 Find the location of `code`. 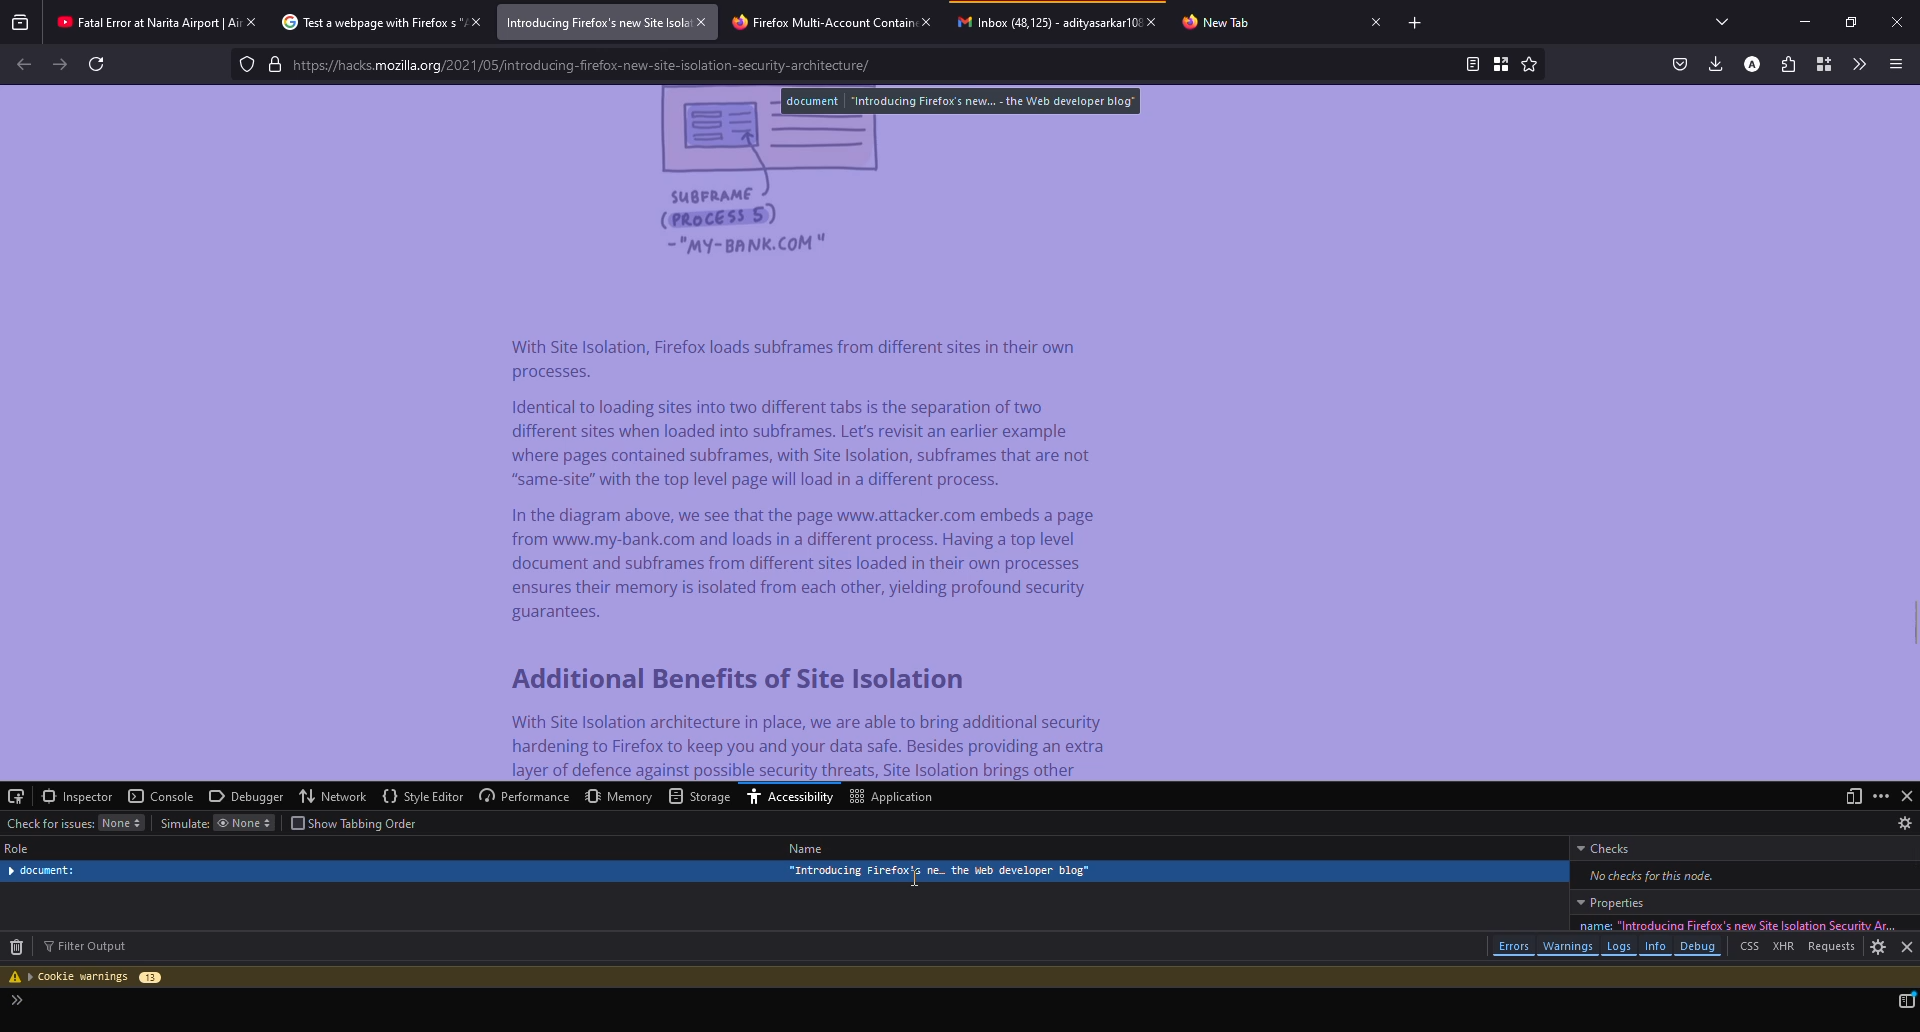

code is located at coordinates (38, 1003).